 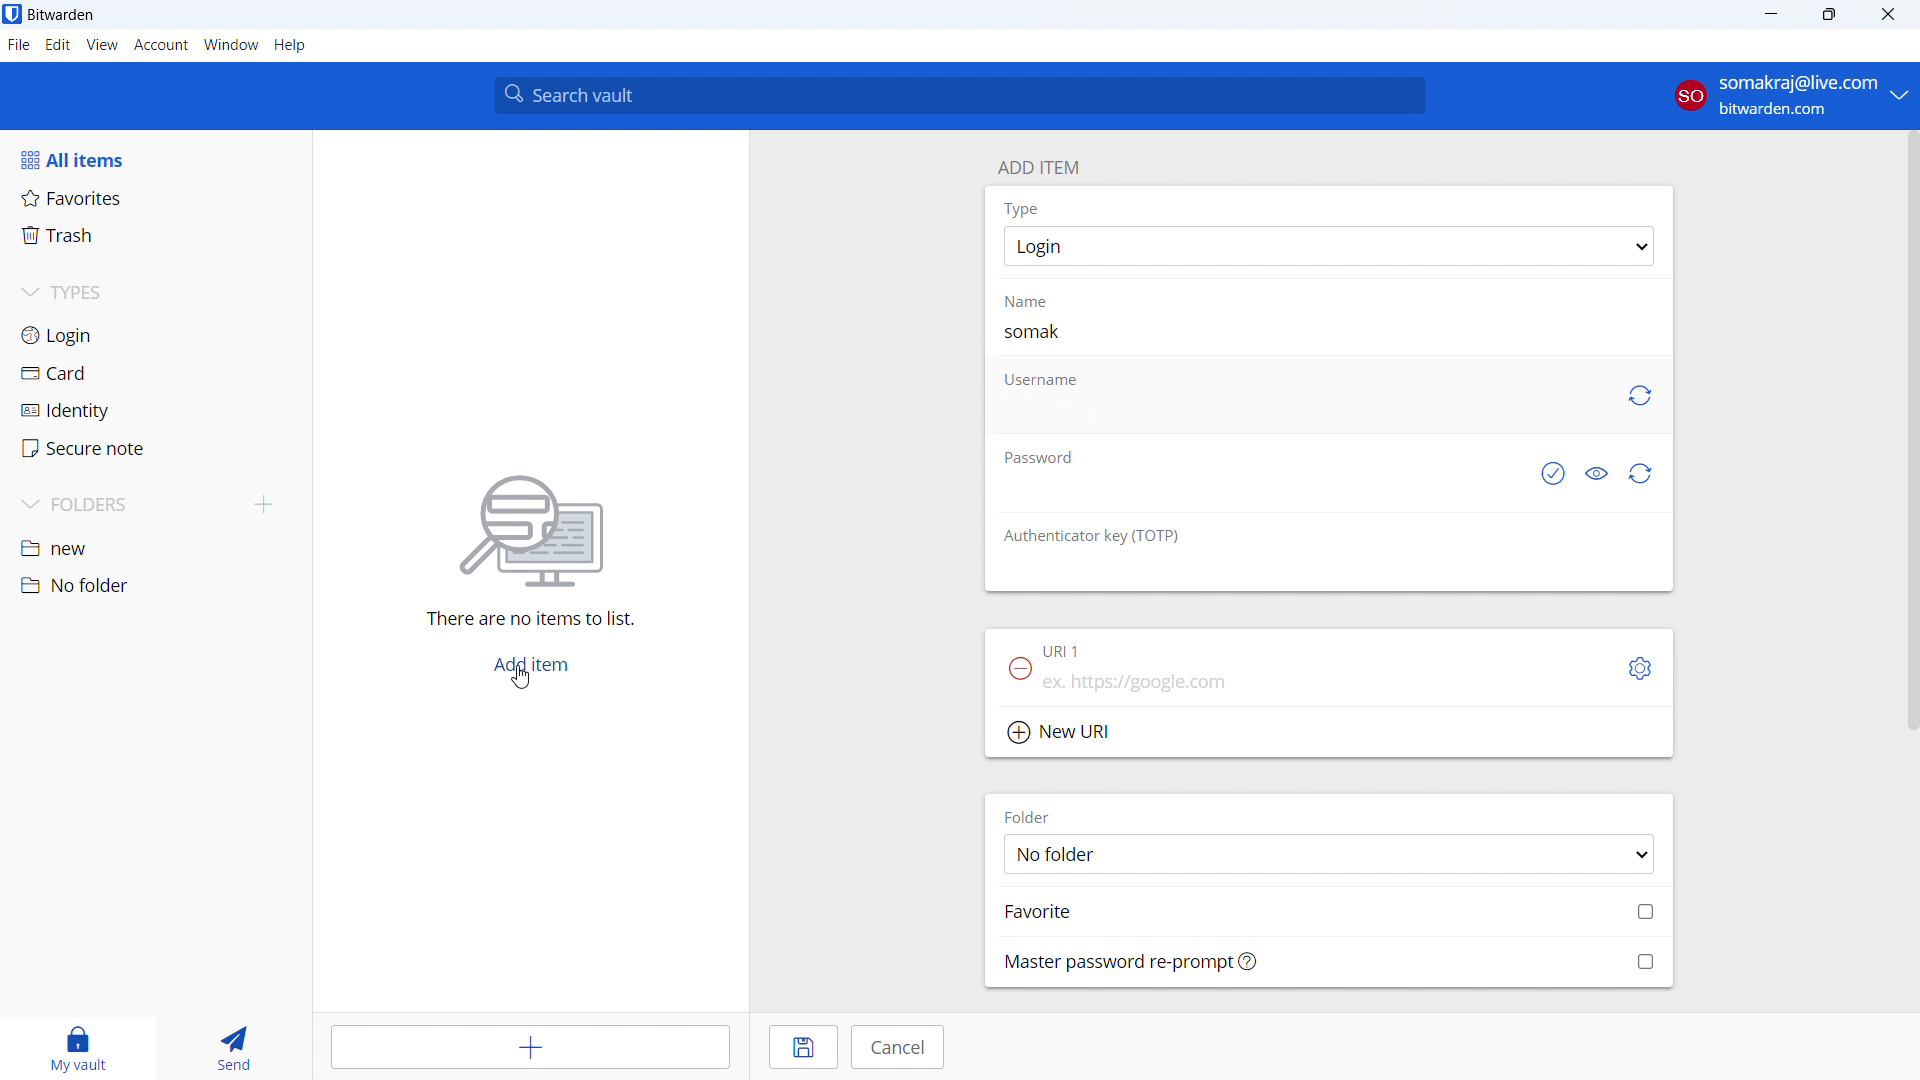 What do you see at coordinates (1040, 380) in the screenshot?
I see `Username` at bounding box center [1040, 380].